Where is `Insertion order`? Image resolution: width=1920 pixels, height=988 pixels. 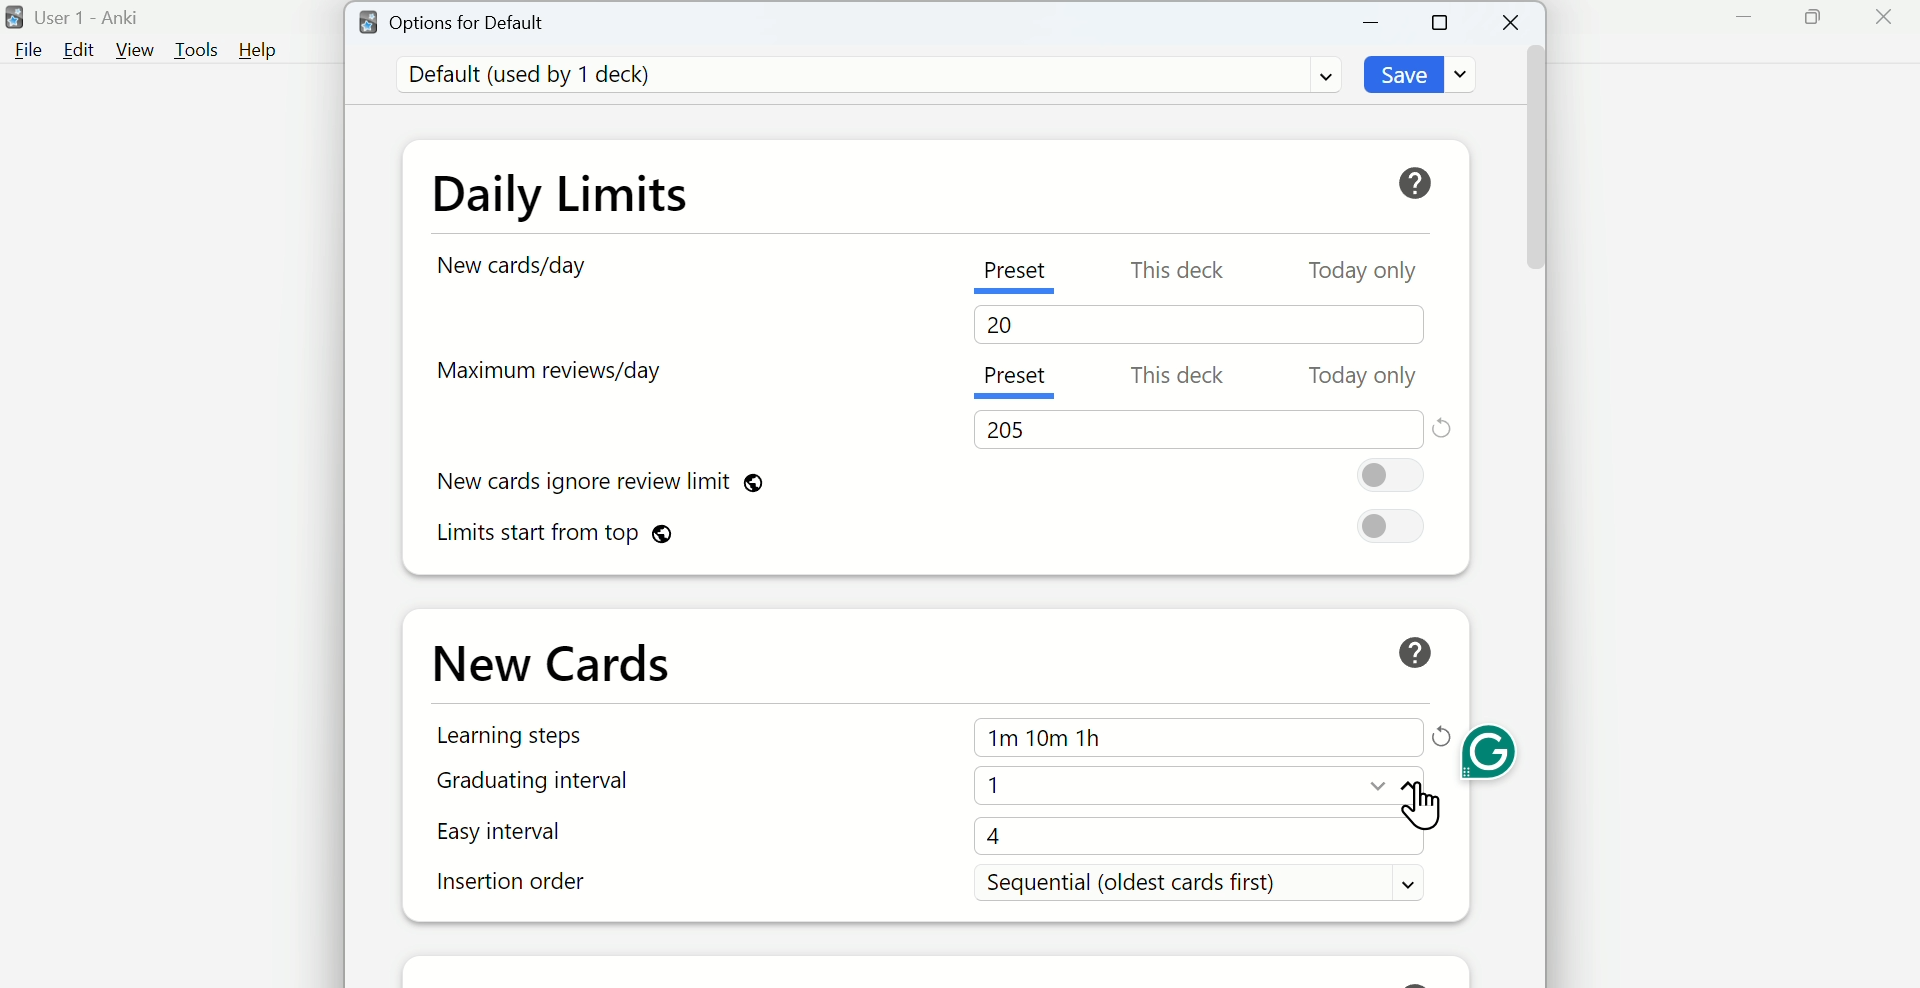
Insertion order is located at coordinates (515, 886).